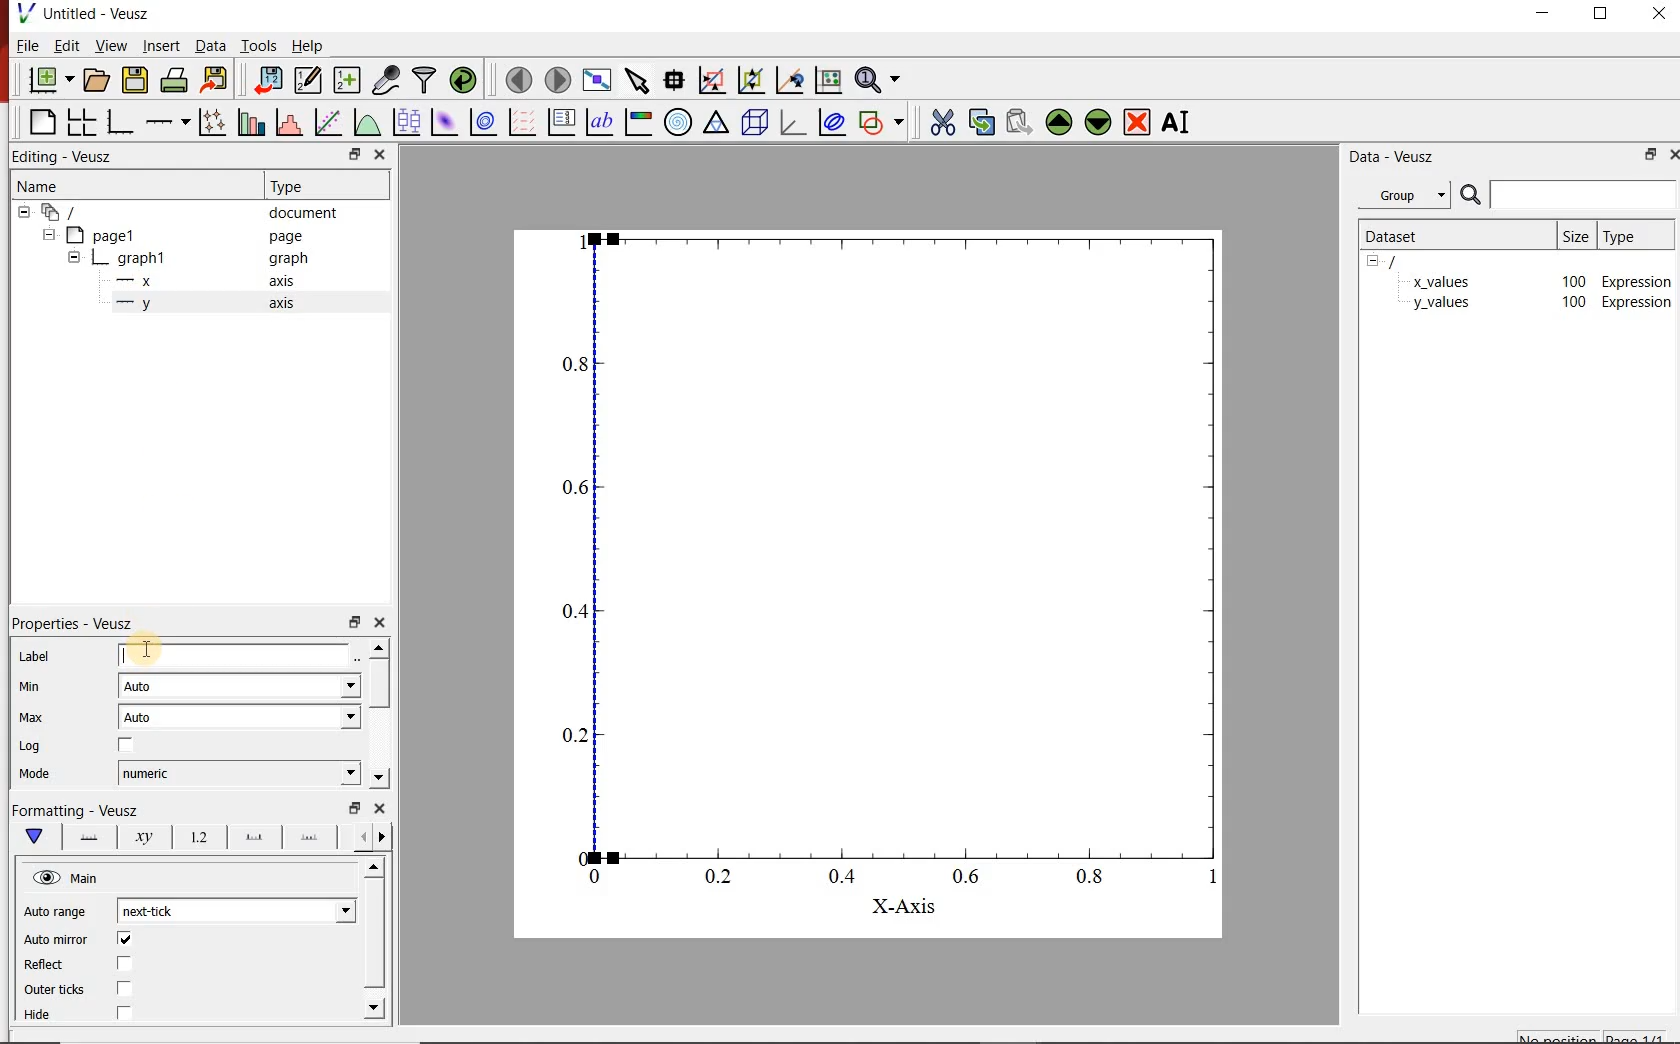 This screenshot has width=1680, height=1044. I want to click on Hide, so click(39, 1015).